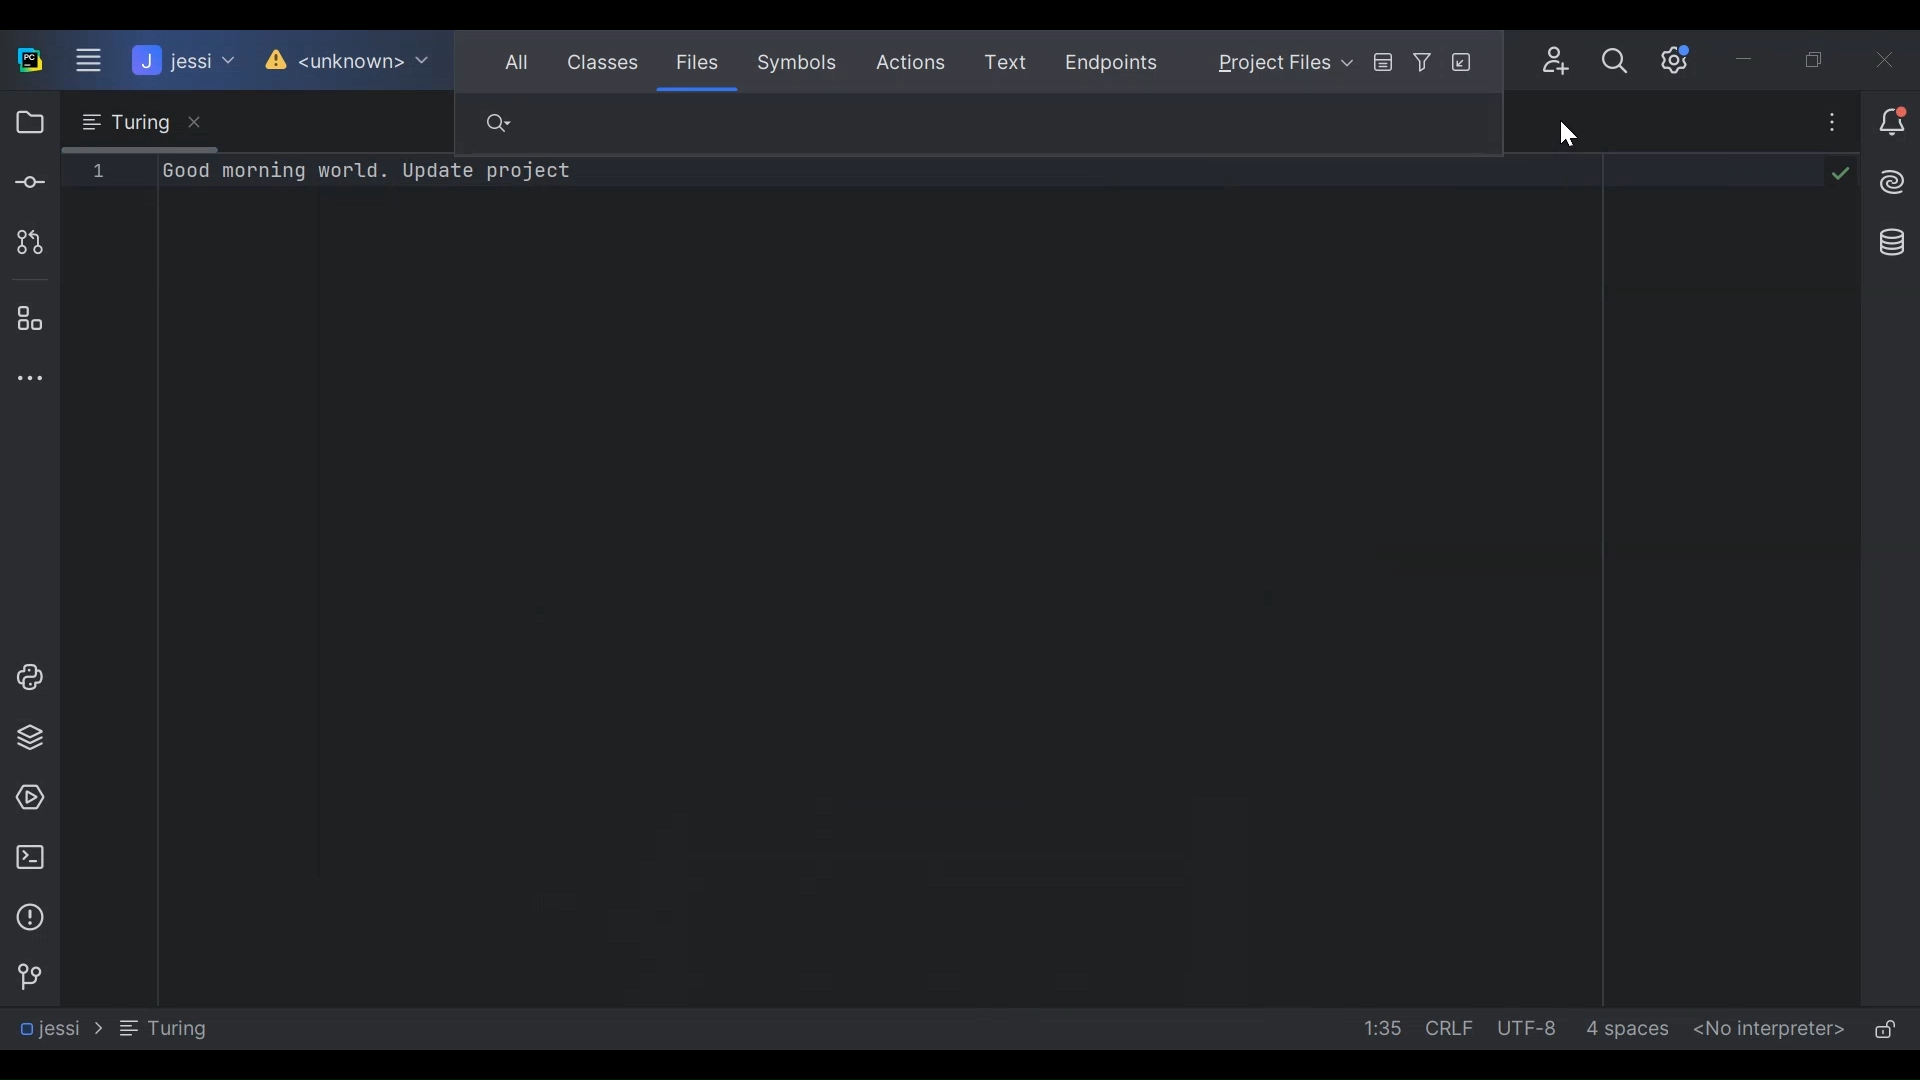  What do you see at coordinates (514, 62) in the screenshot?
I see `All` at bounding box center [514, 62].